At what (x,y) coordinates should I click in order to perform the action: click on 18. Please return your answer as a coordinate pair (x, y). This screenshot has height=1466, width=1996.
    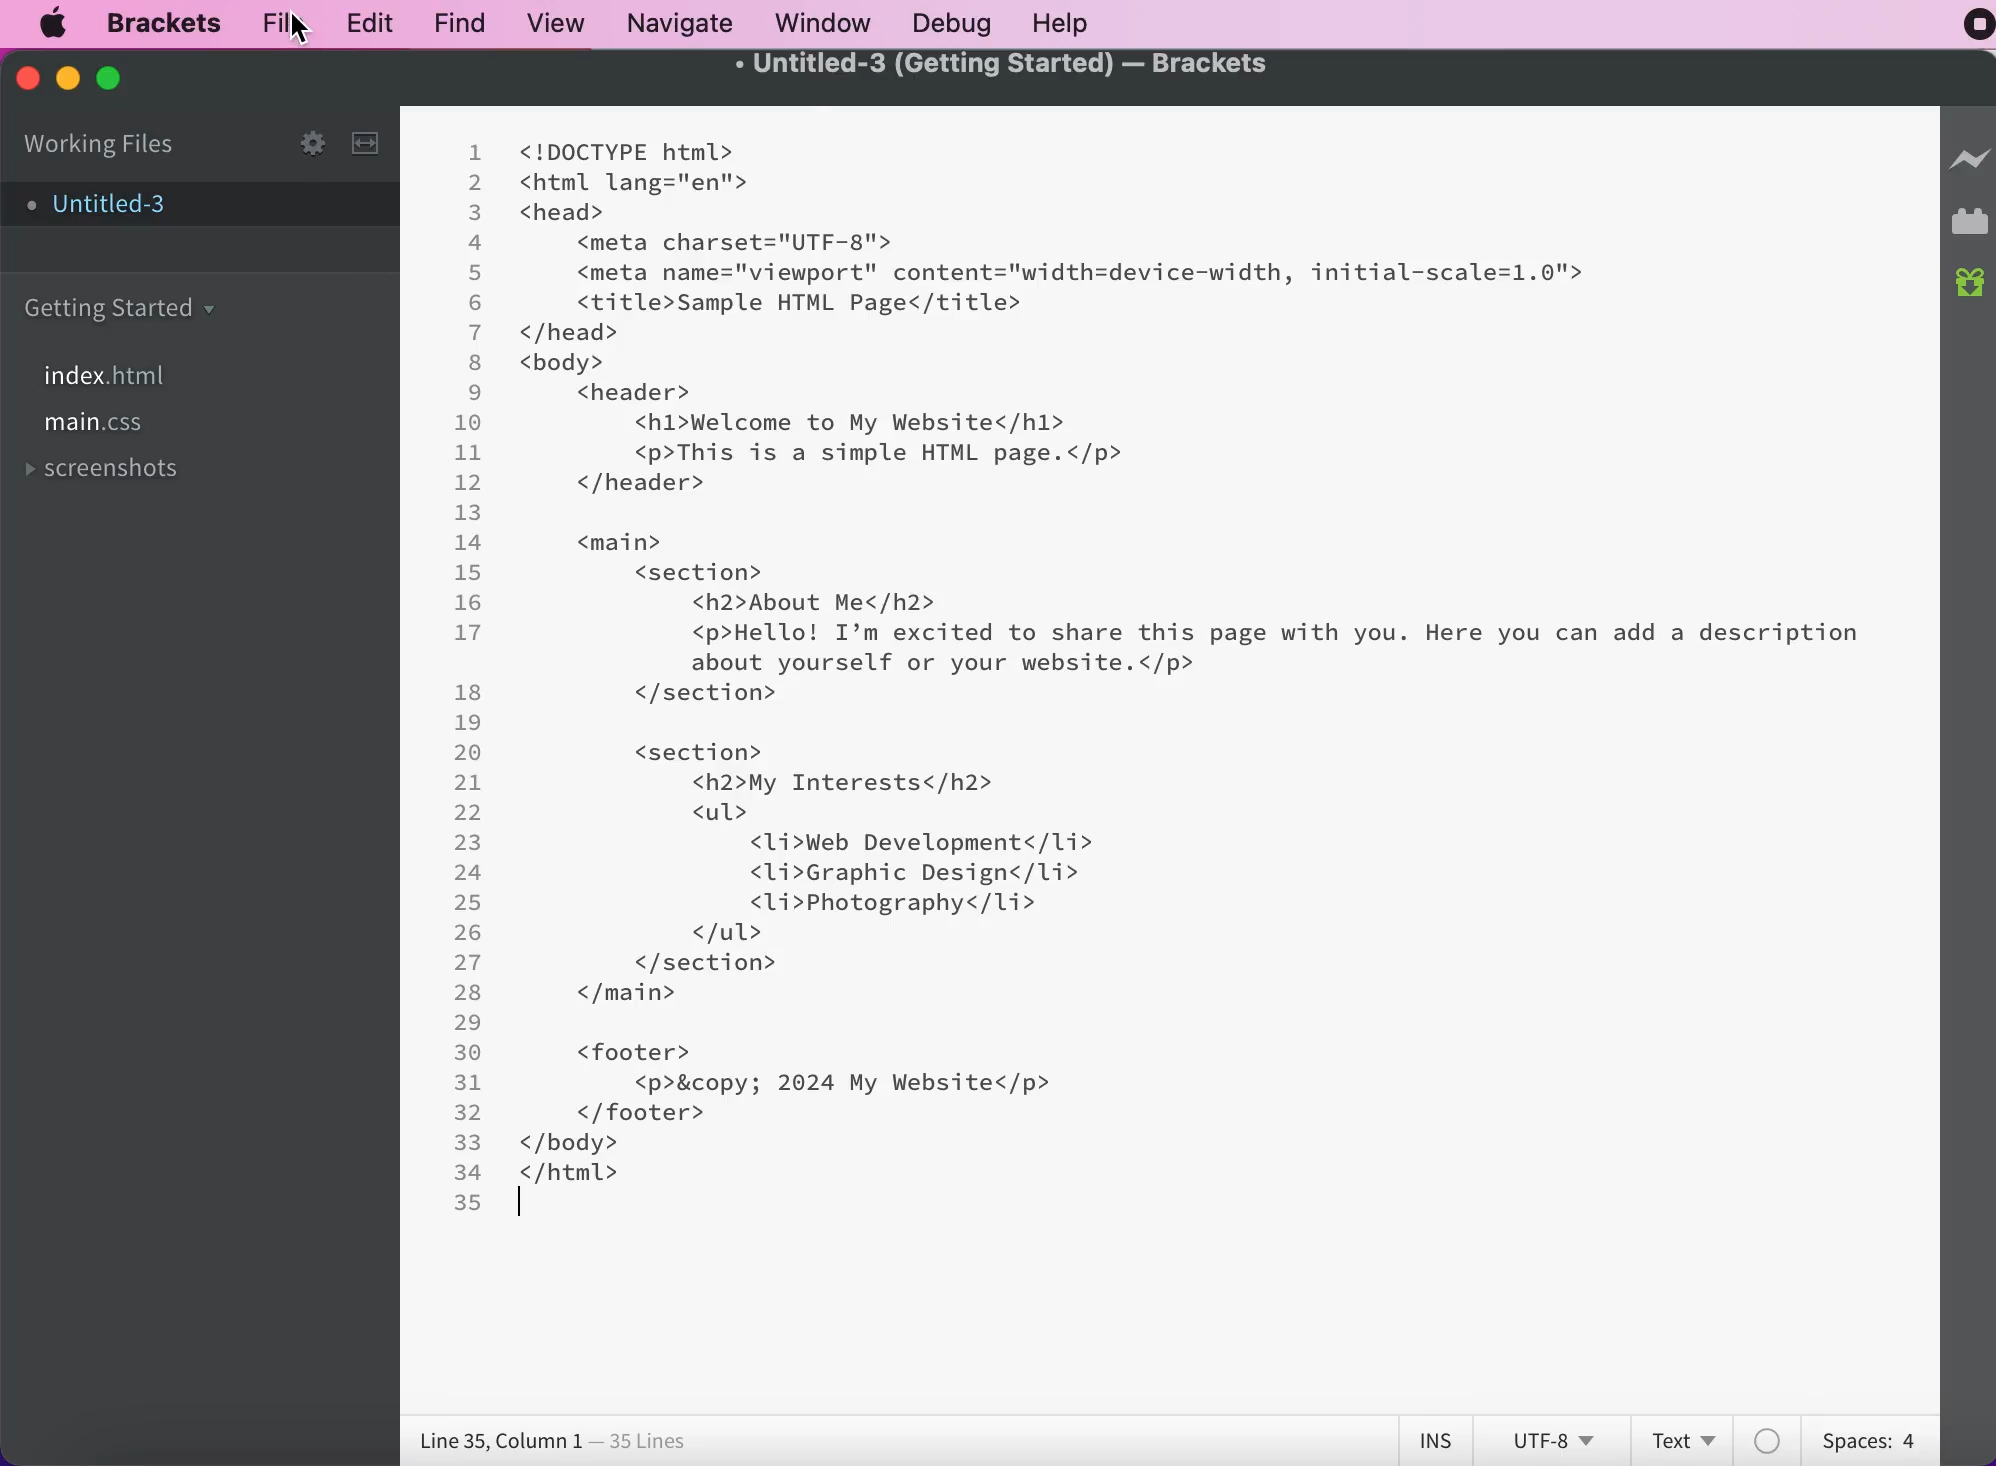
    Looking at the image, I should click on (469, 691).